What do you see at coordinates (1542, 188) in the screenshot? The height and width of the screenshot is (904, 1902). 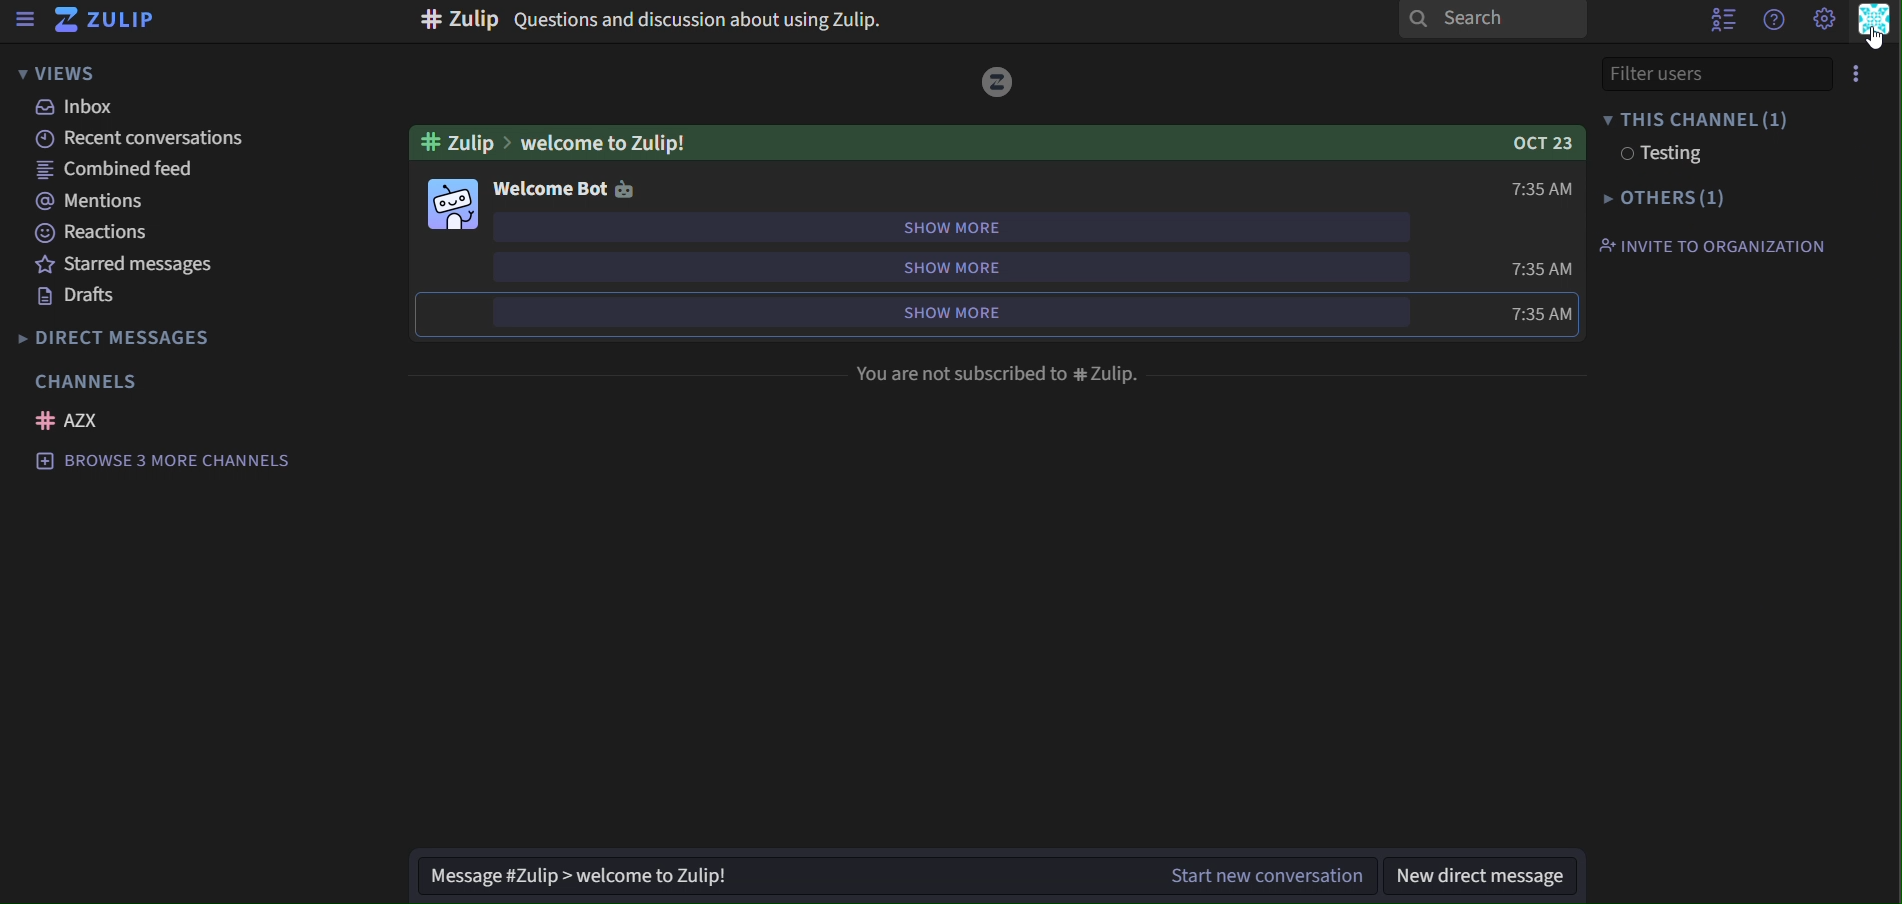 I see `7:35AM` at bounding box center [1542, 188].